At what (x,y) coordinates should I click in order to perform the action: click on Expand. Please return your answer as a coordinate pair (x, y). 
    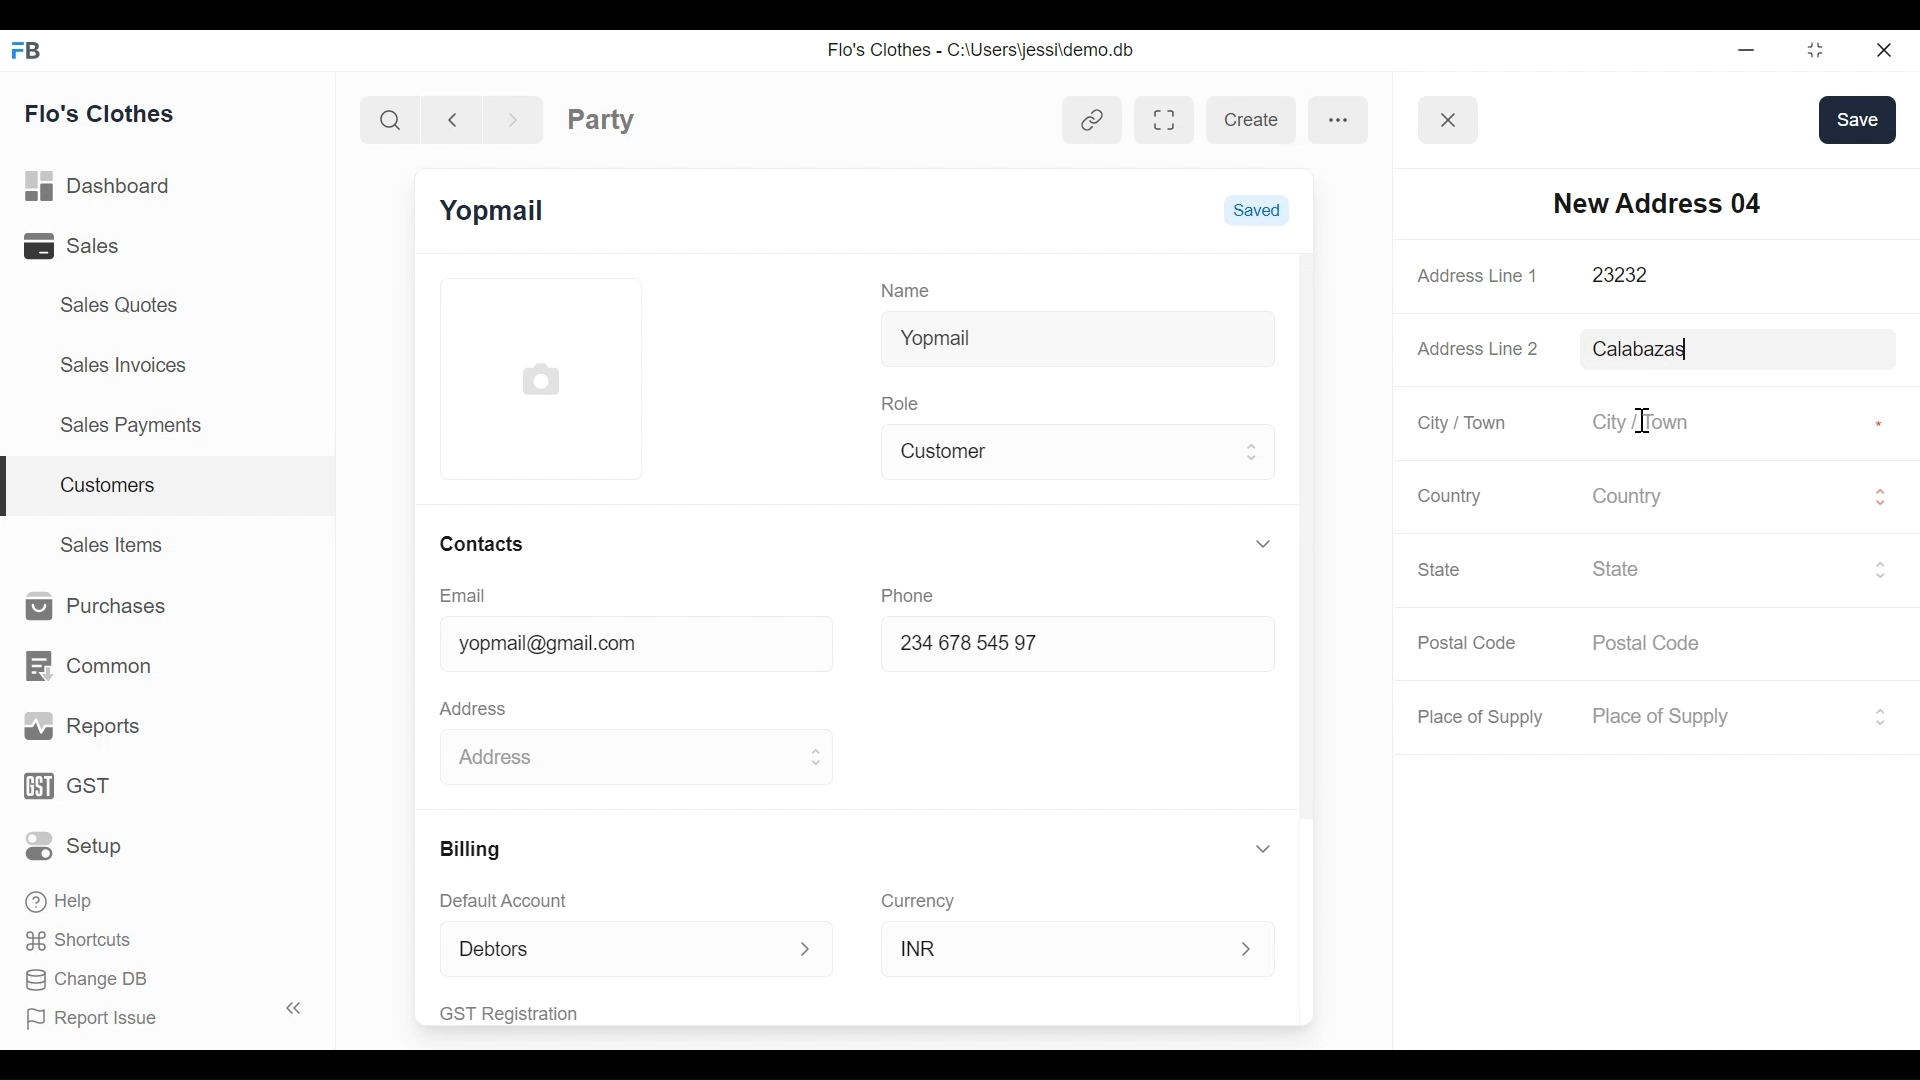
    Looking at the image, I should click on (1880, 497).